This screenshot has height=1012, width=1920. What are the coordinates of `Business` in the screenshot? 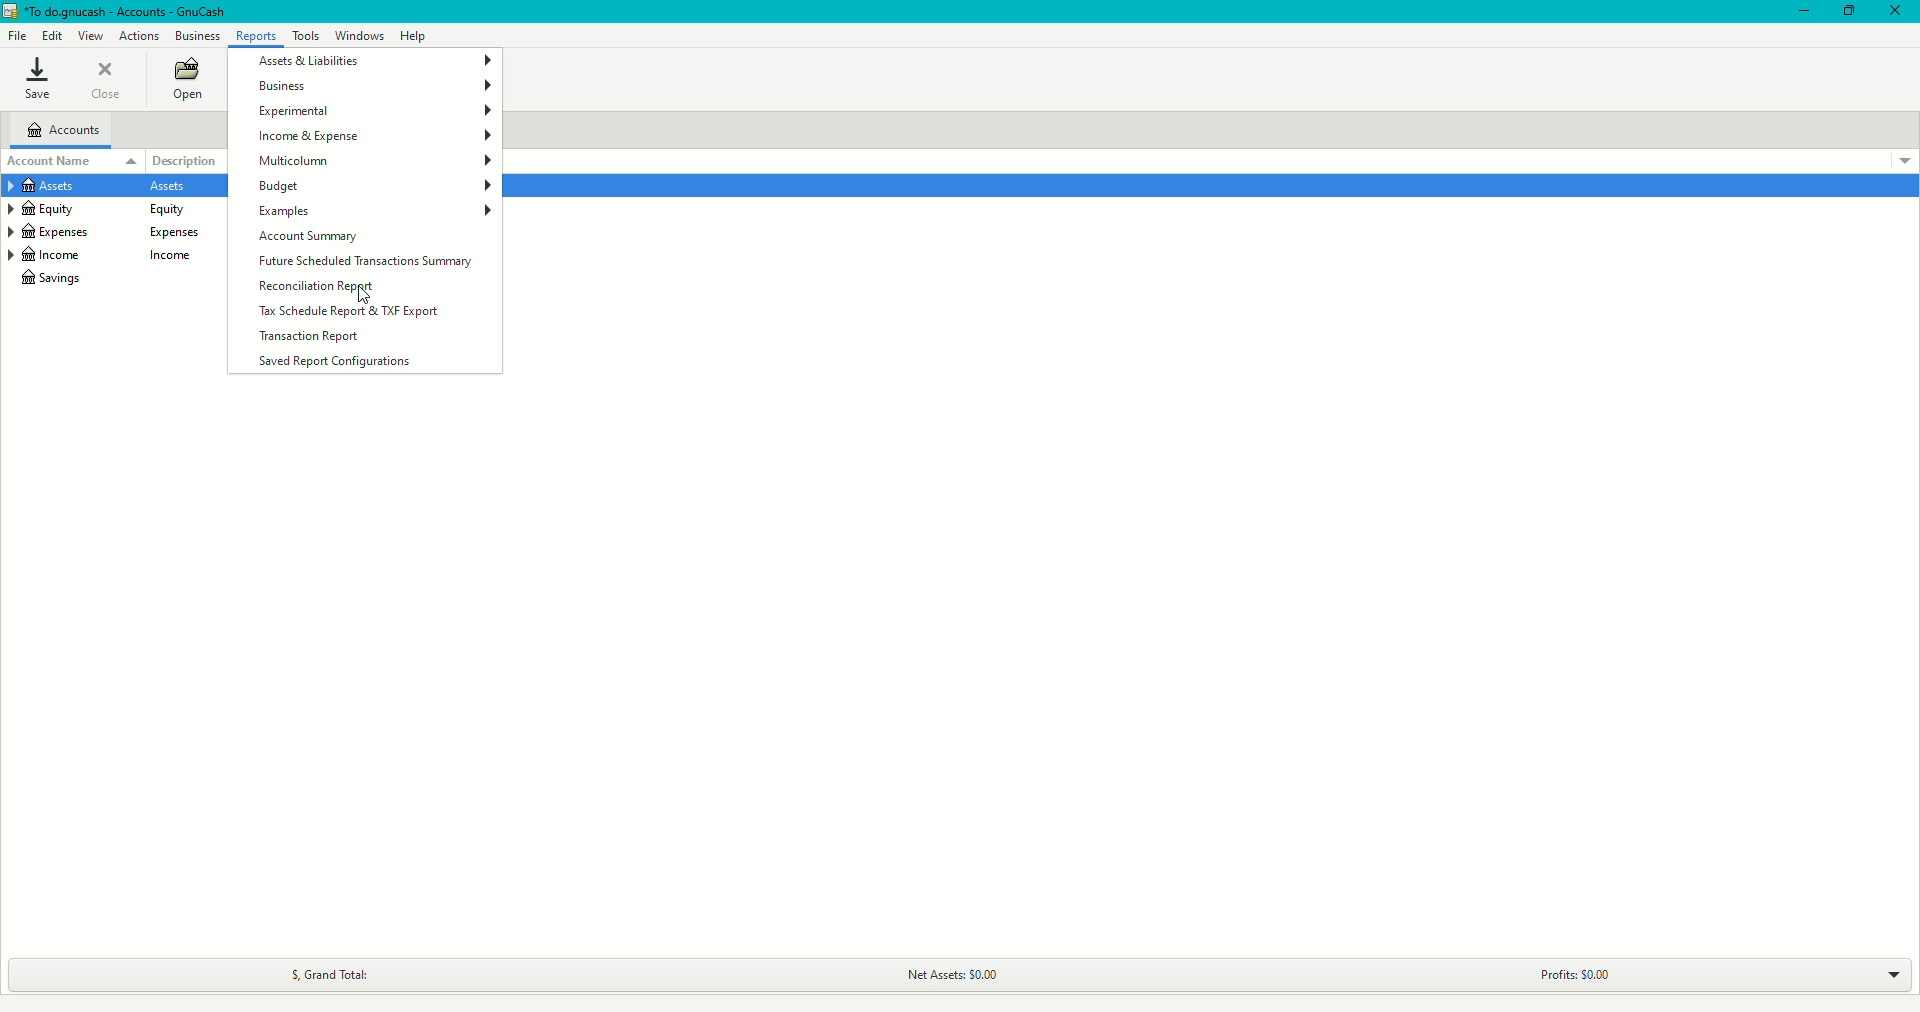 It's located at (371, 87).